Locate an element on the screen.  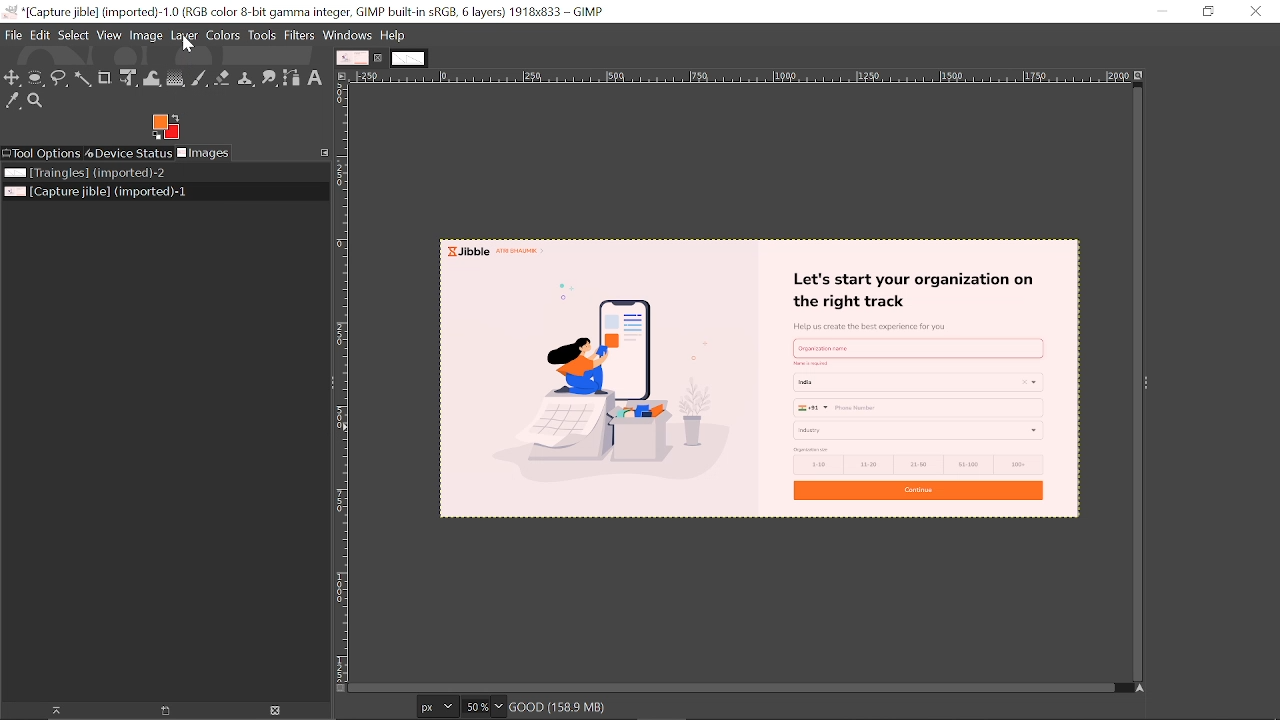
Current tab is located at coordinates (353, 58).